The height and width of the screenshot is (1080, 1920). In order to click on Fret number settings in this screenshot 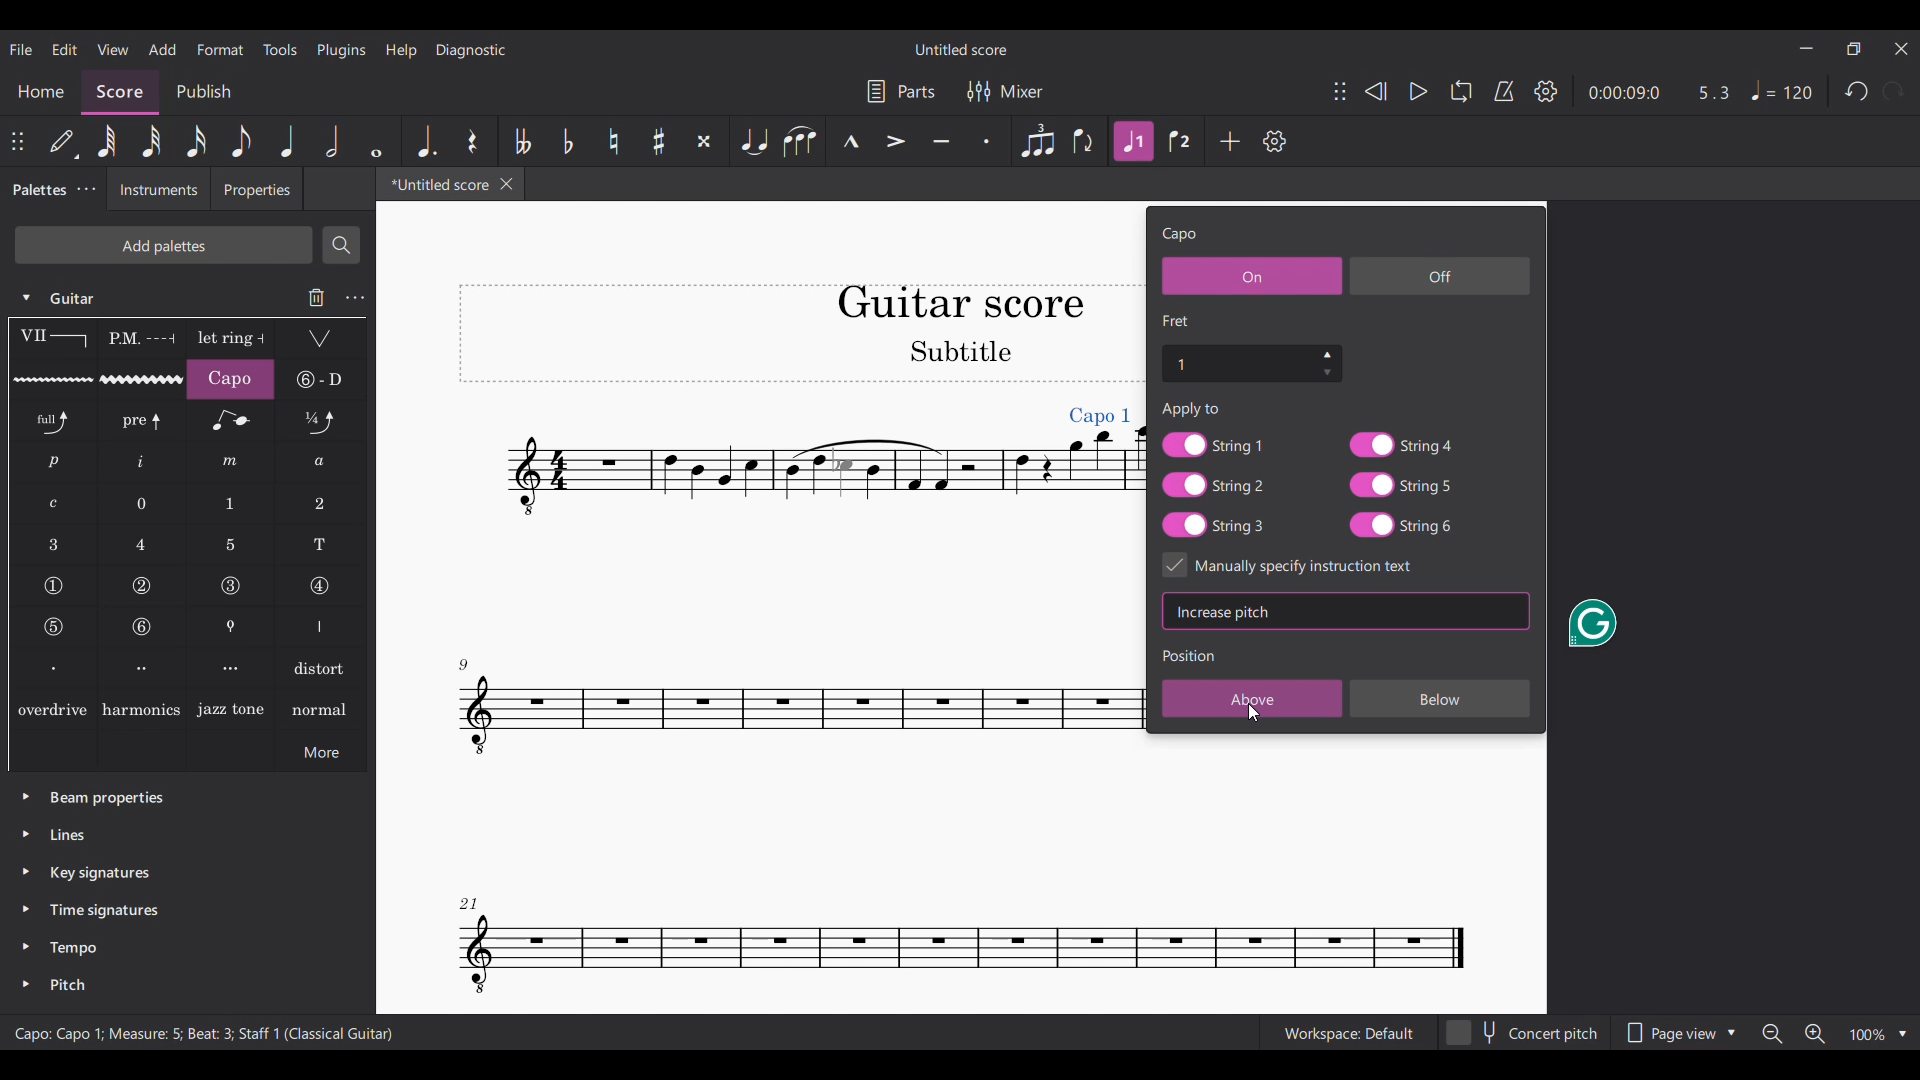, I will do `click(1251, 362)`.